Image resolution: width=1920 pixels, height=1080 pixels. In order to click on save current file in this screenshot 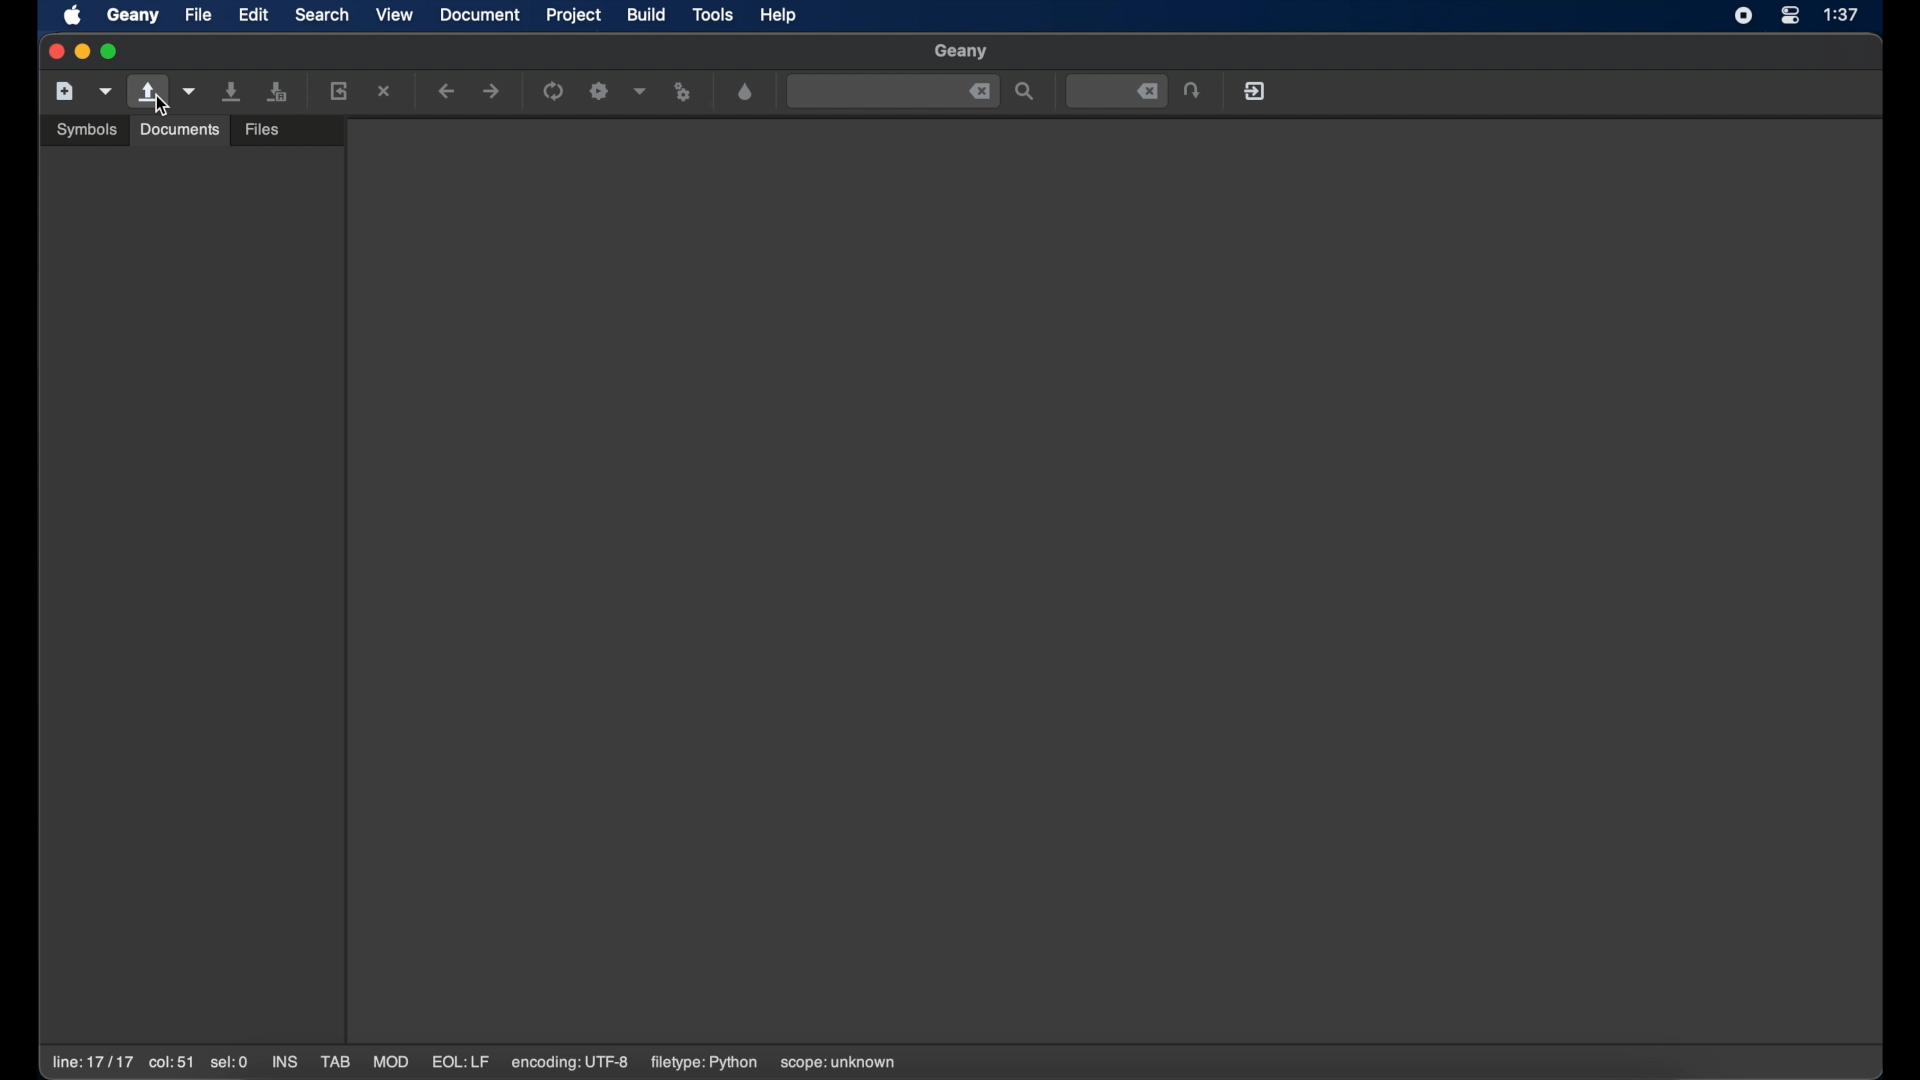, I will do `click(232, 91)`.